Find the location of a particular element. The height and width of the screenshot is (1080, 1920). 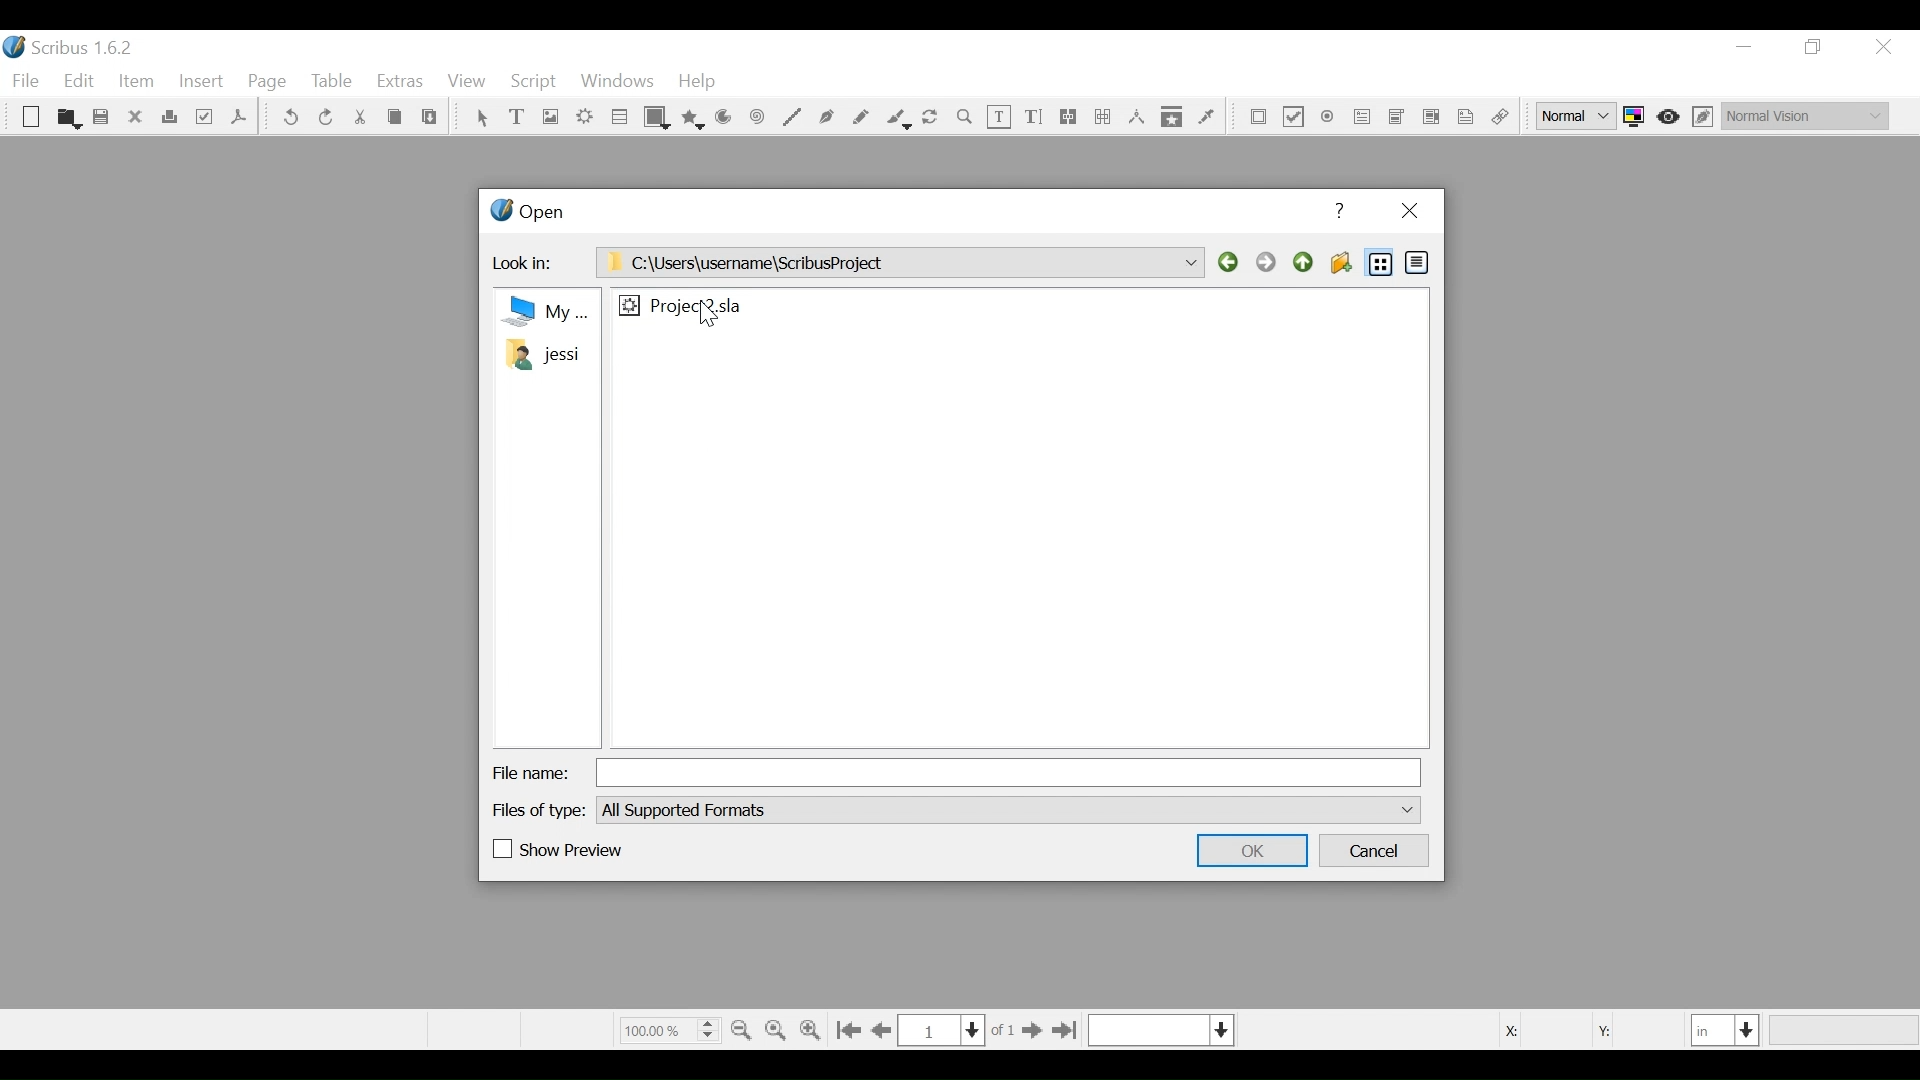

View is located at coordinates (466, 83).